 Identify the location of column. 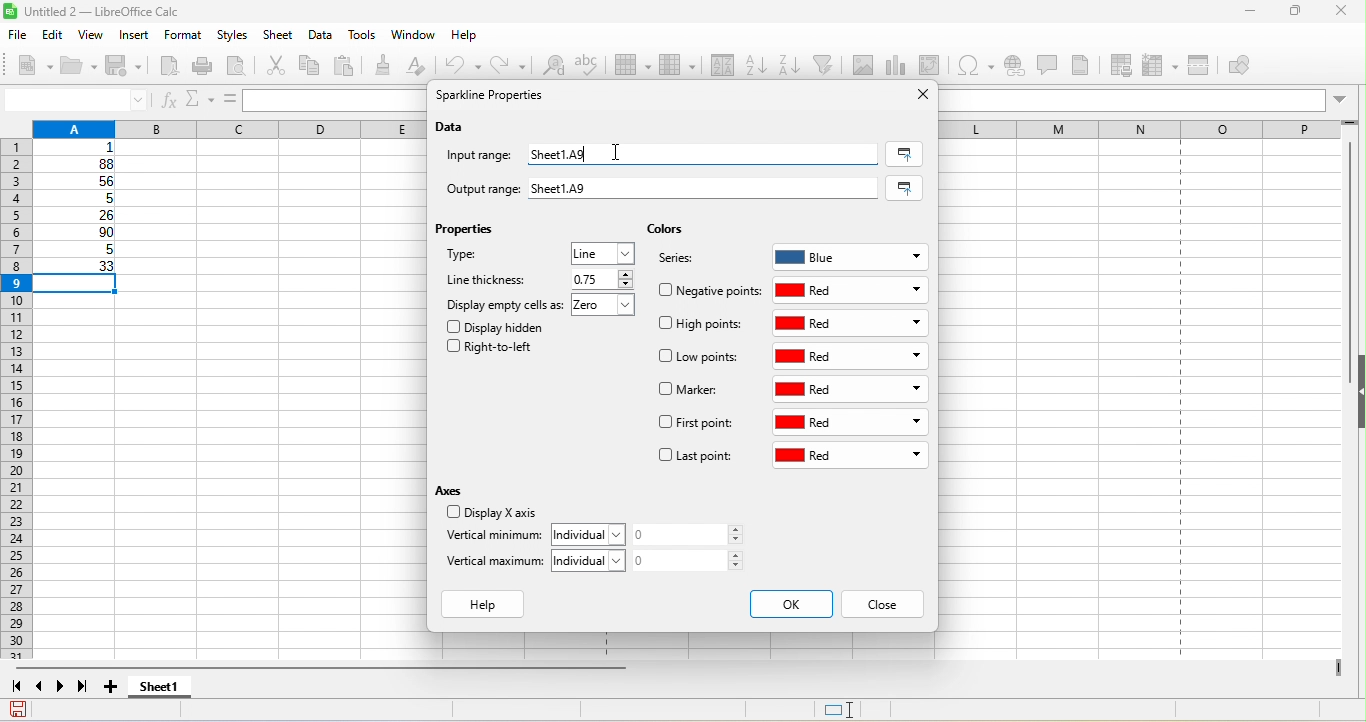
(677, 64).